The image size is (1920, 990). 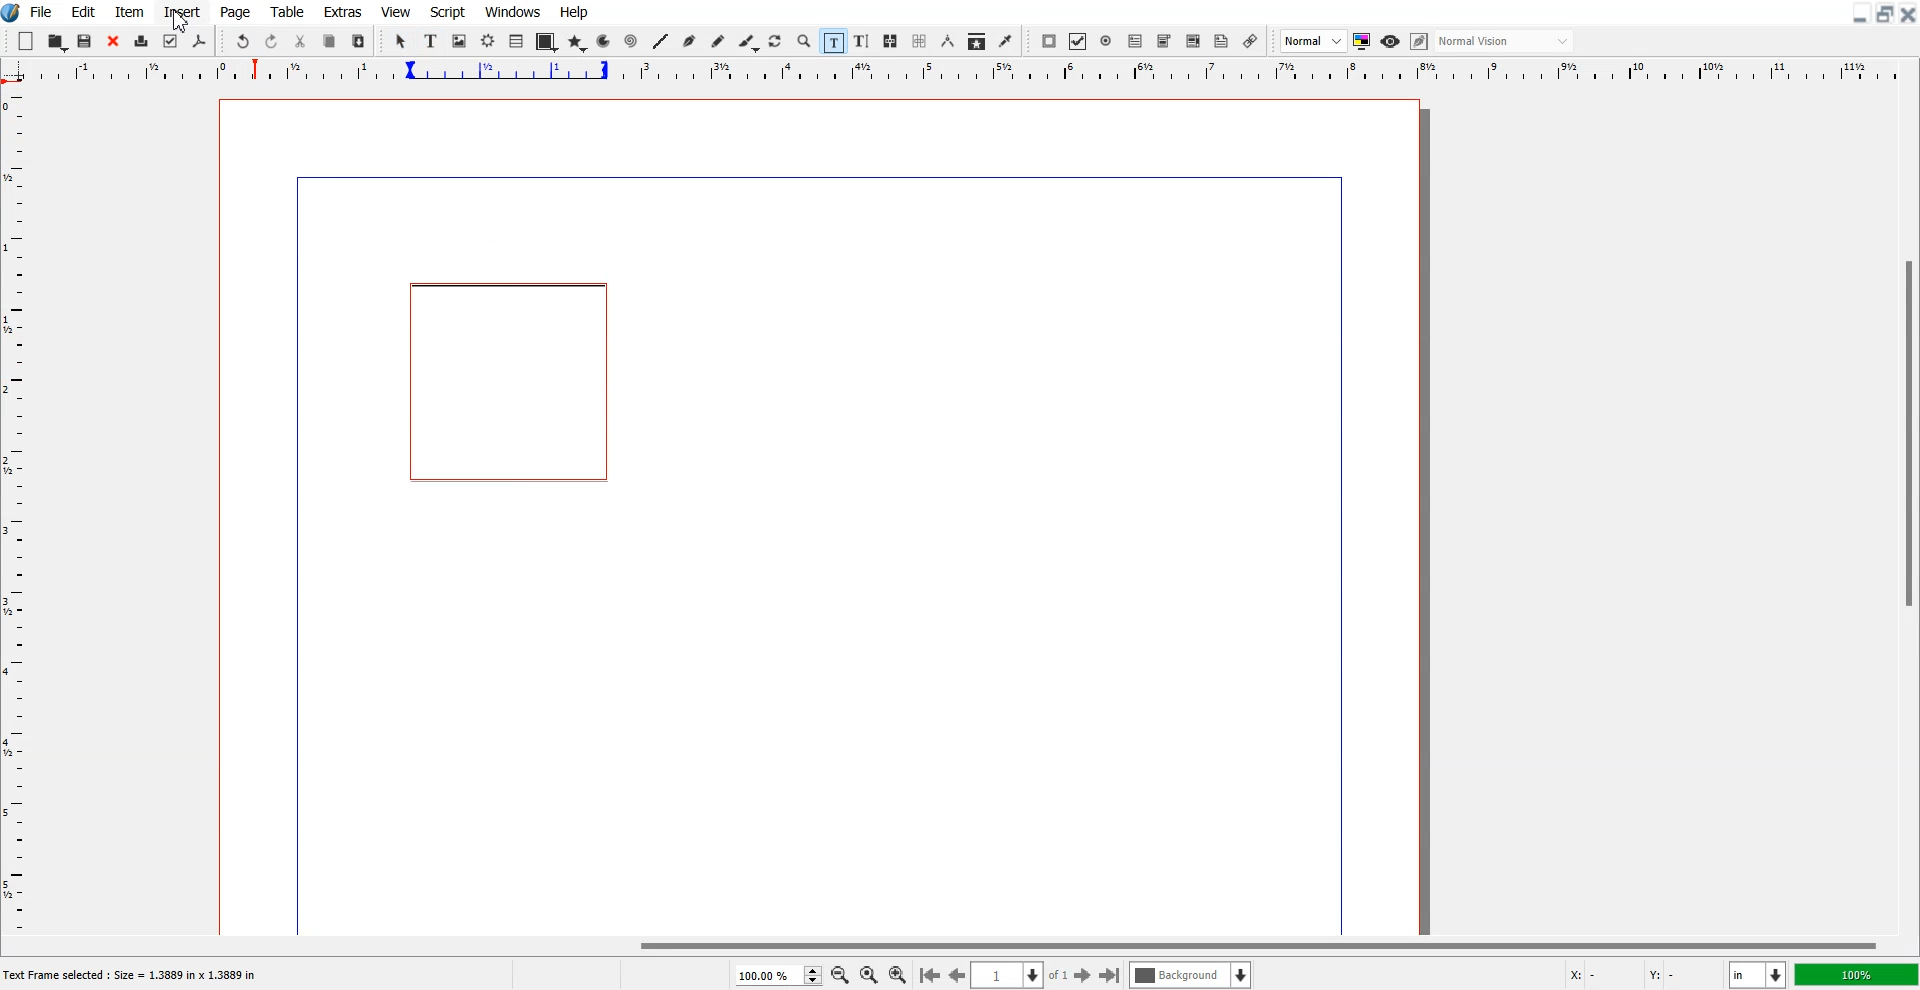 I want to click on Bezier curve, so click(x=690, y=42).